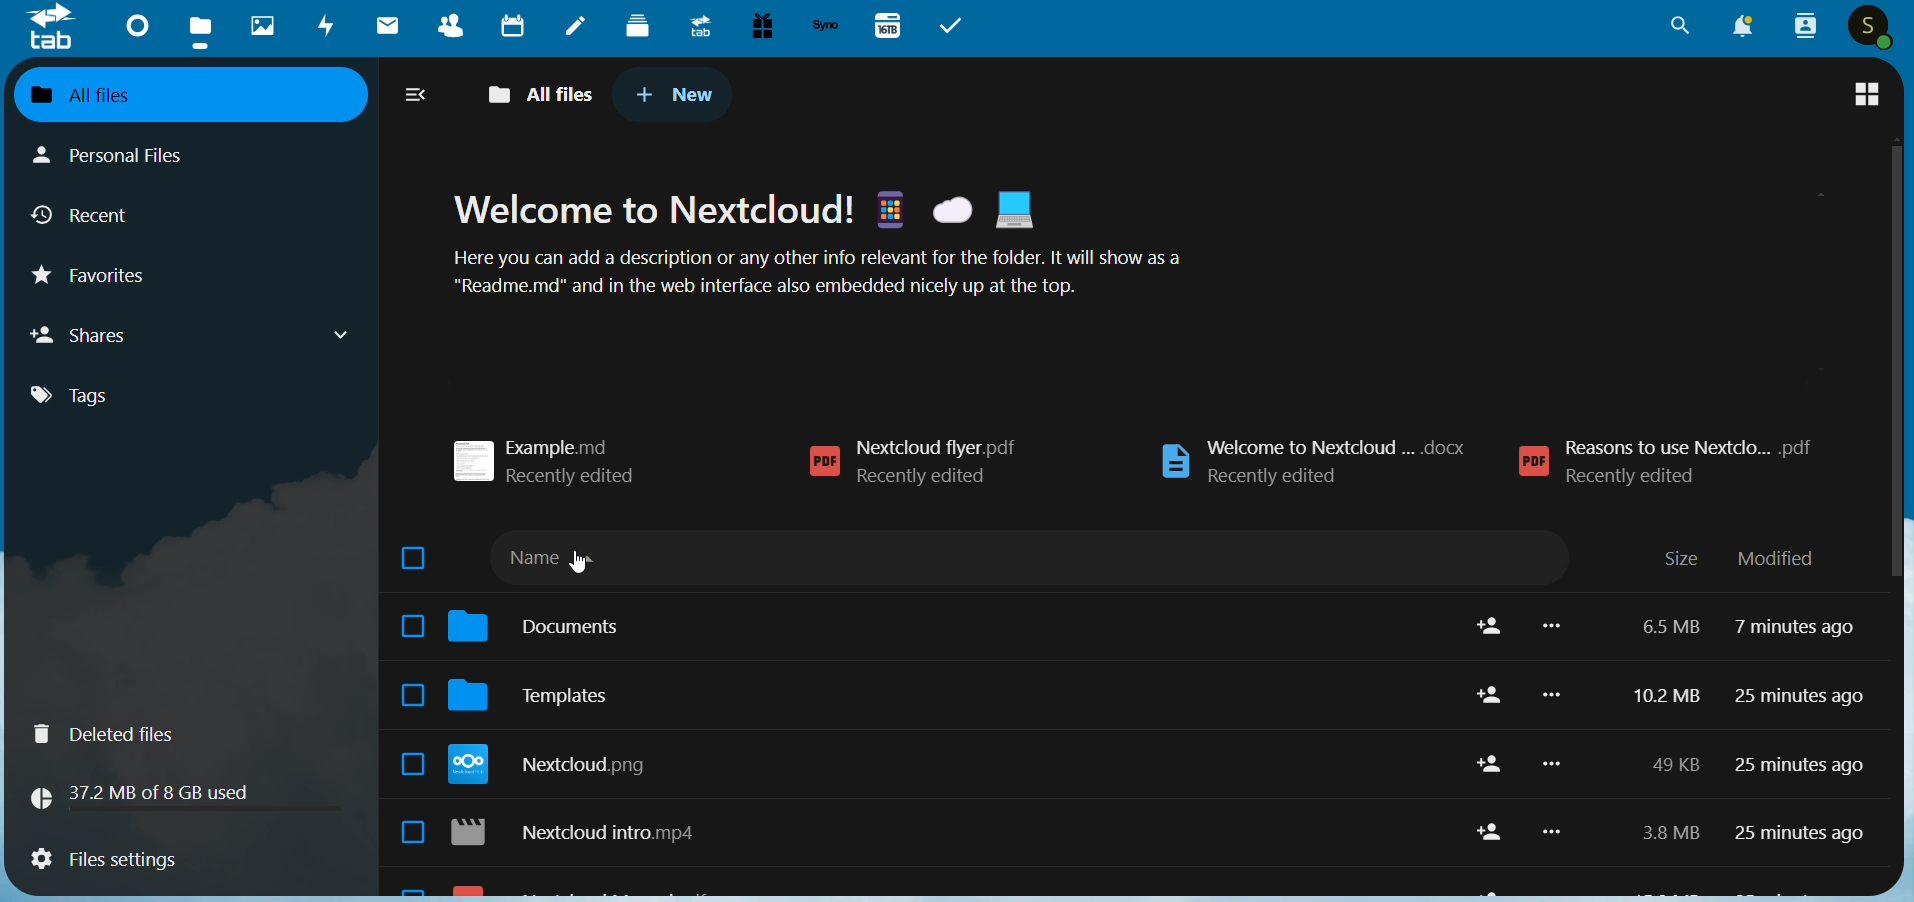  I want to click on select, so click(408, 702).